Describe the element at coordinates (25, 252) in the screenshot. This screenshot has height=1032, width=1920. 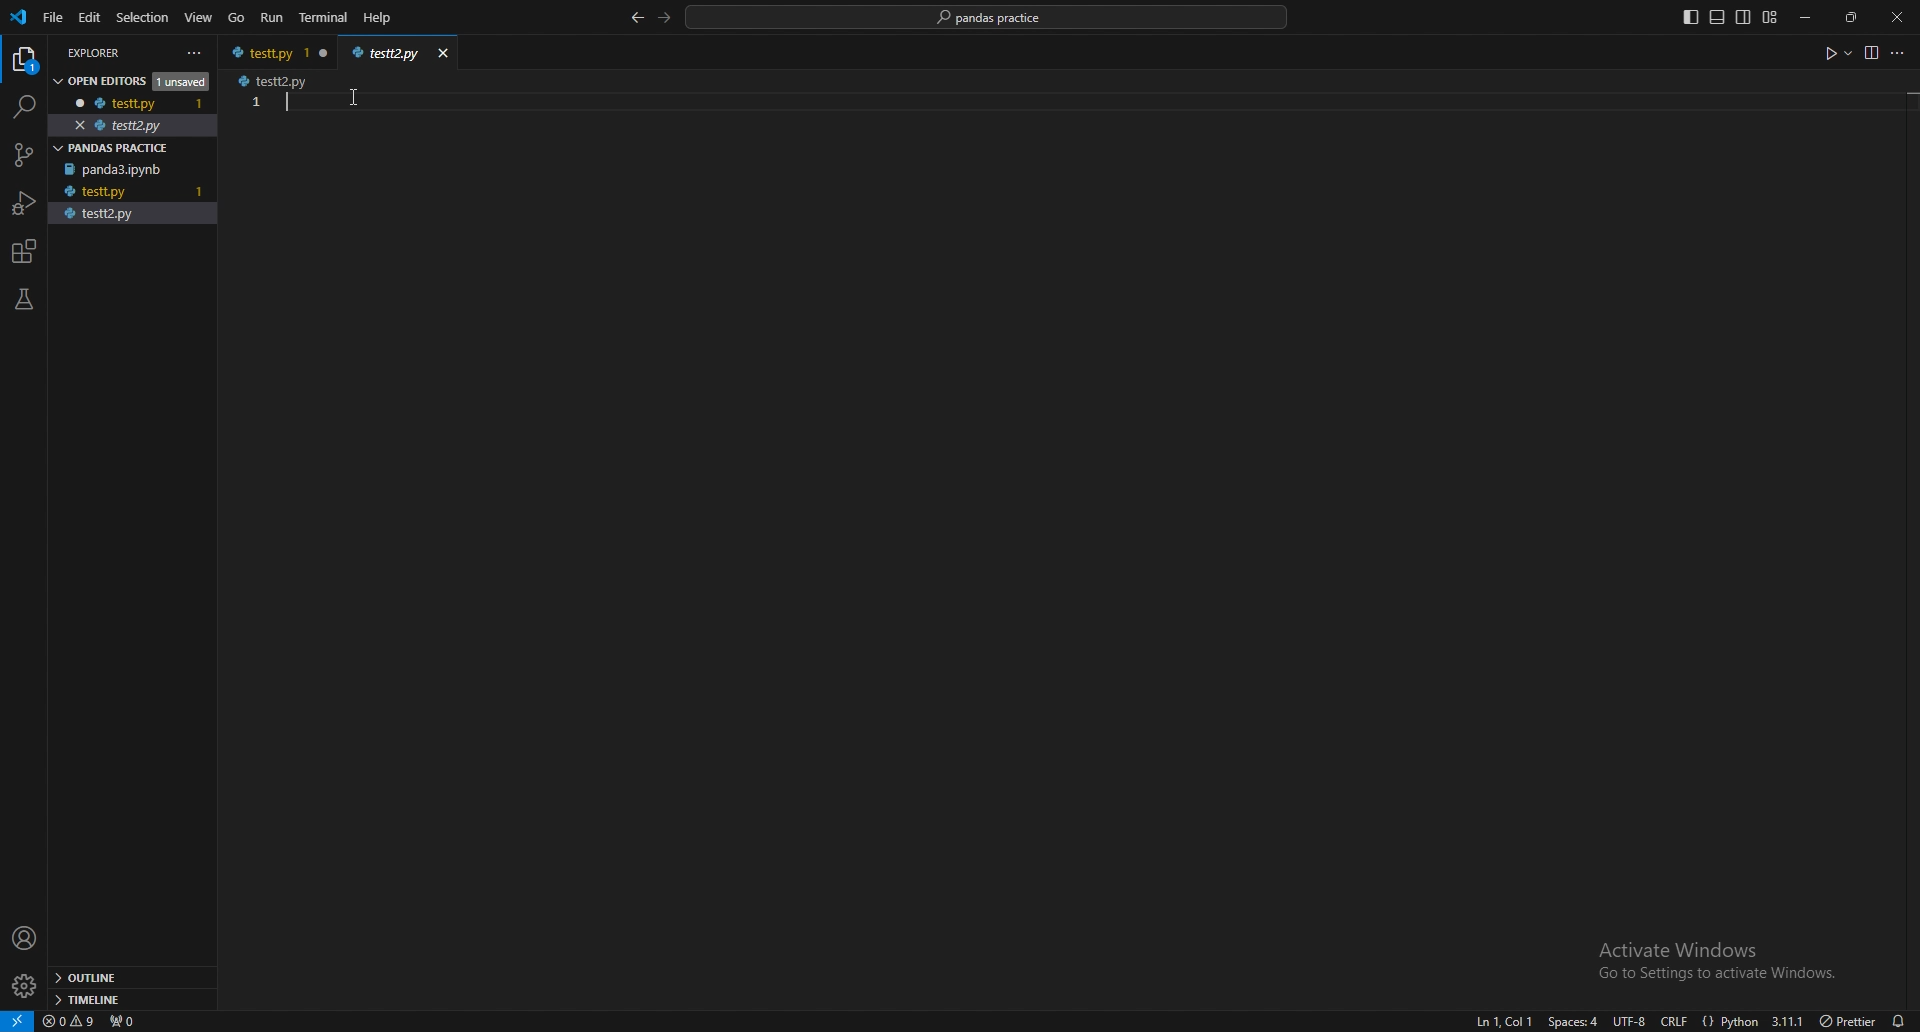
I see `extensions` at that location.